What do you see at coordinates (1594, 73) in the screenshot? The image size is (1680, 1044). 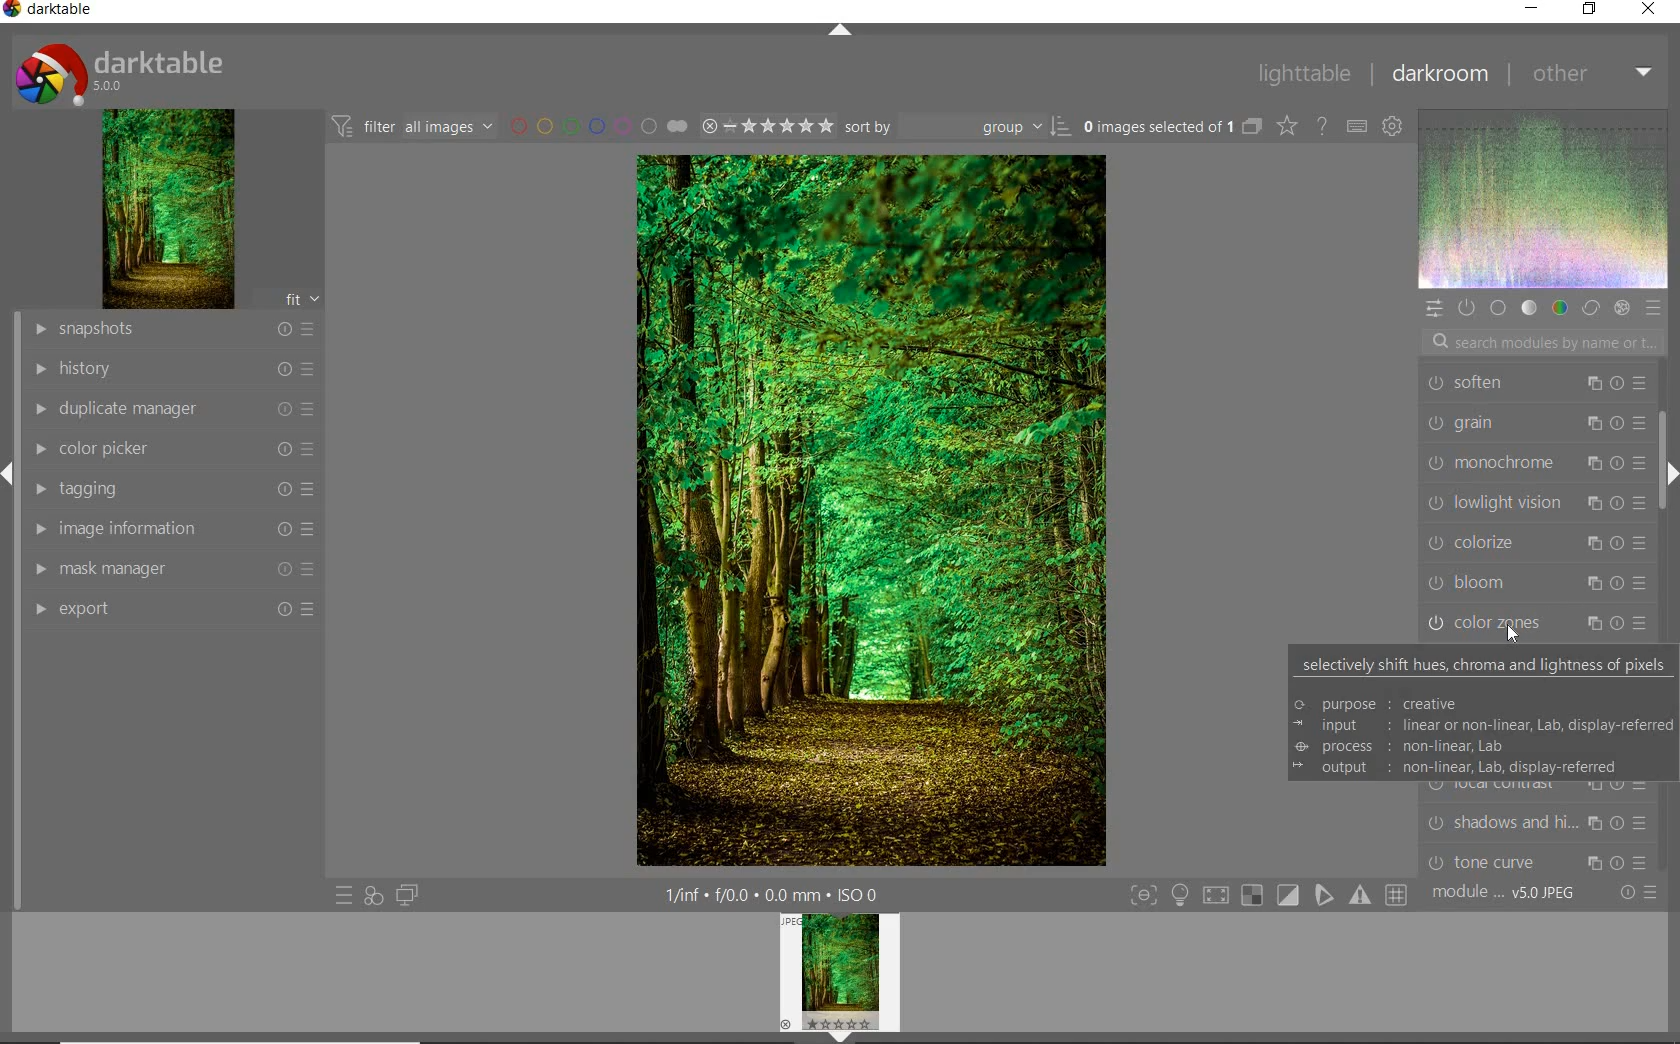 I see `OTHER` at bounding box center [1594, 73].